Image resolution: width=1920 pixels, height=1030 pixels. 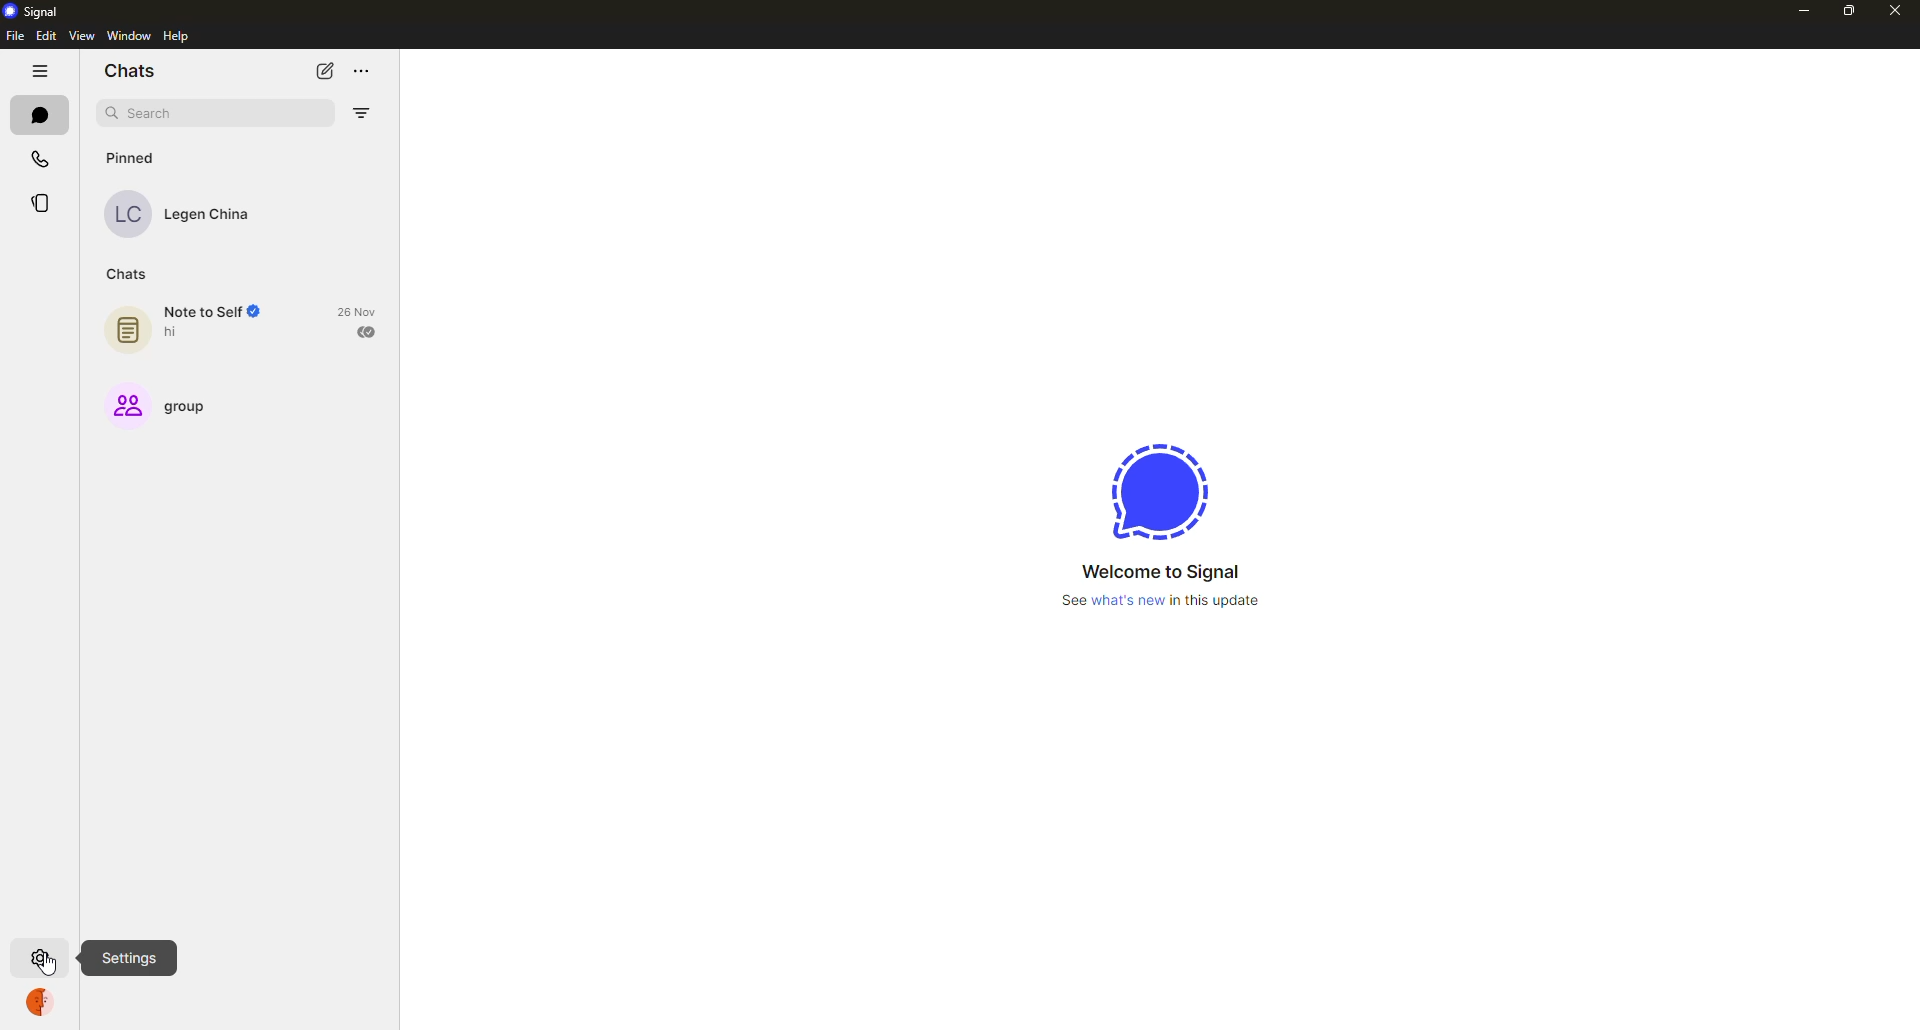 What do you see at coordinates (85, 37) in the screenshot?
I see `view` at bounding box center [85, 37].